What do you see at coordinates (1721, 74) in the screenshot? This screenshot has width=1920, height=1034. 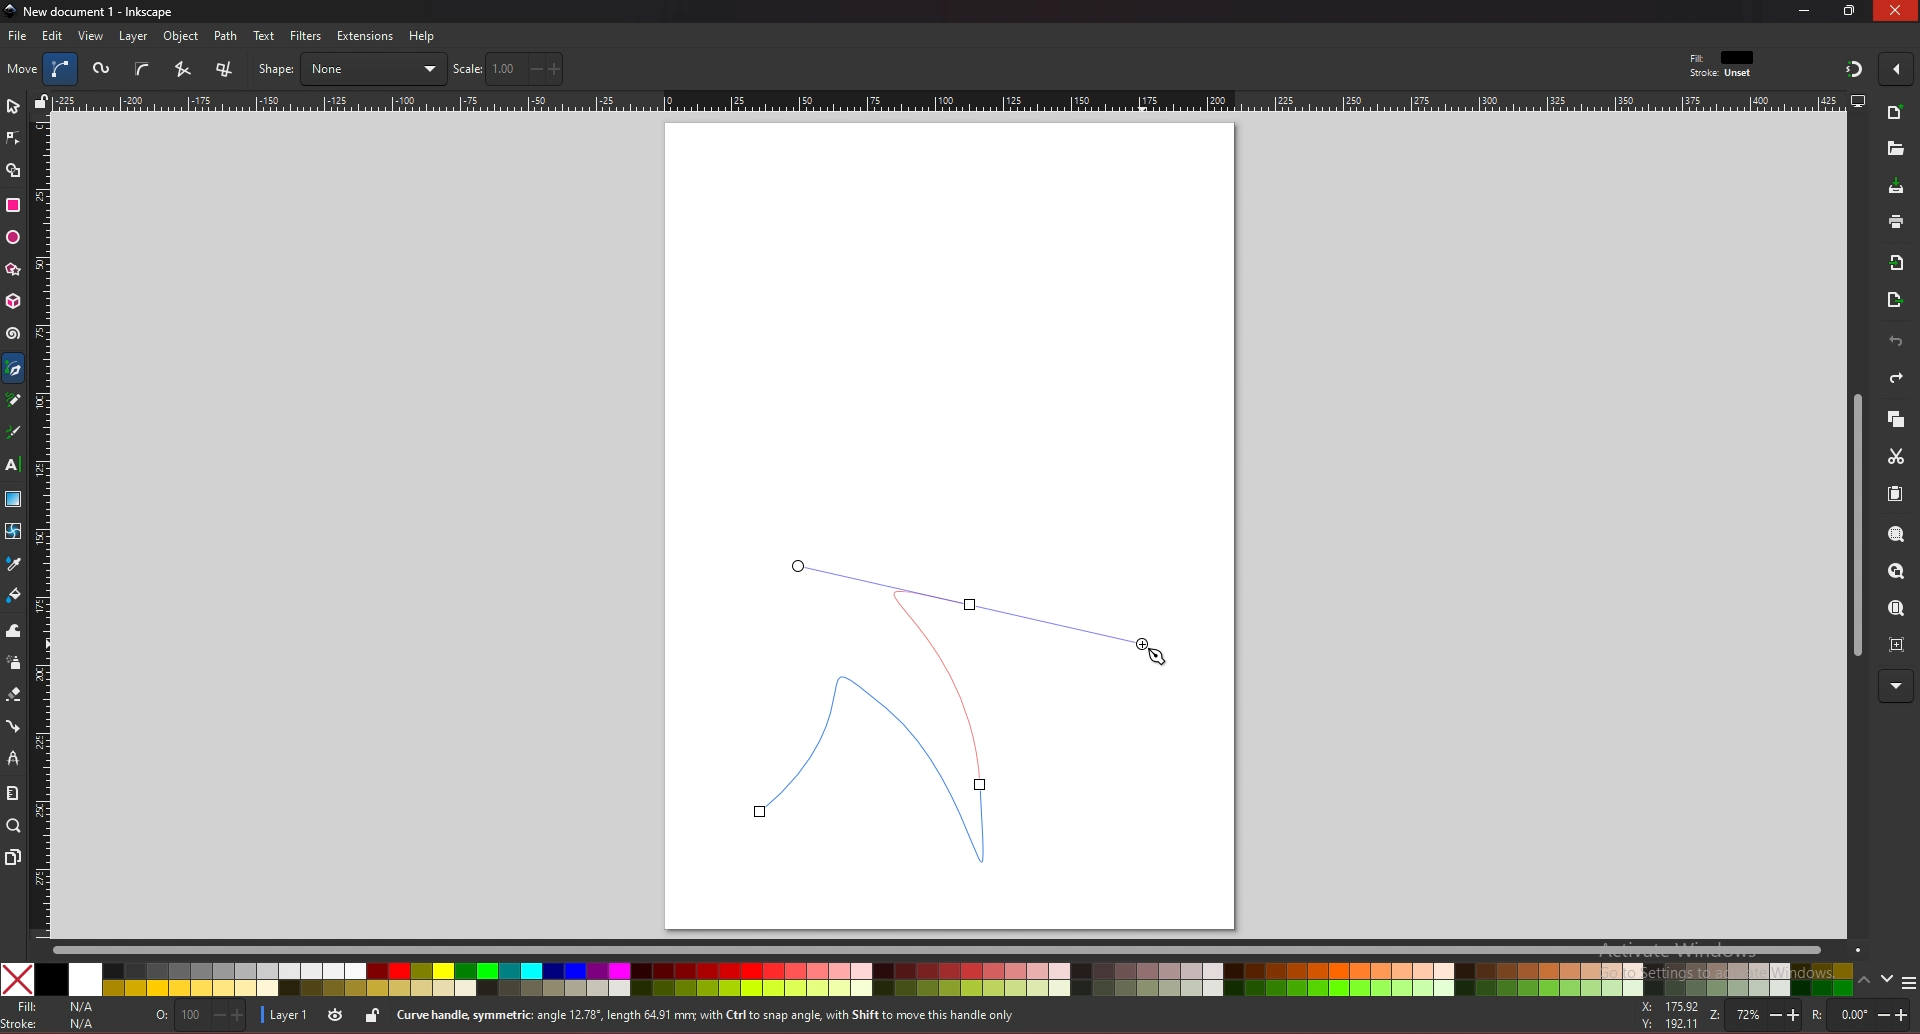 I see `stroke` at bounding box center [1721, 74].